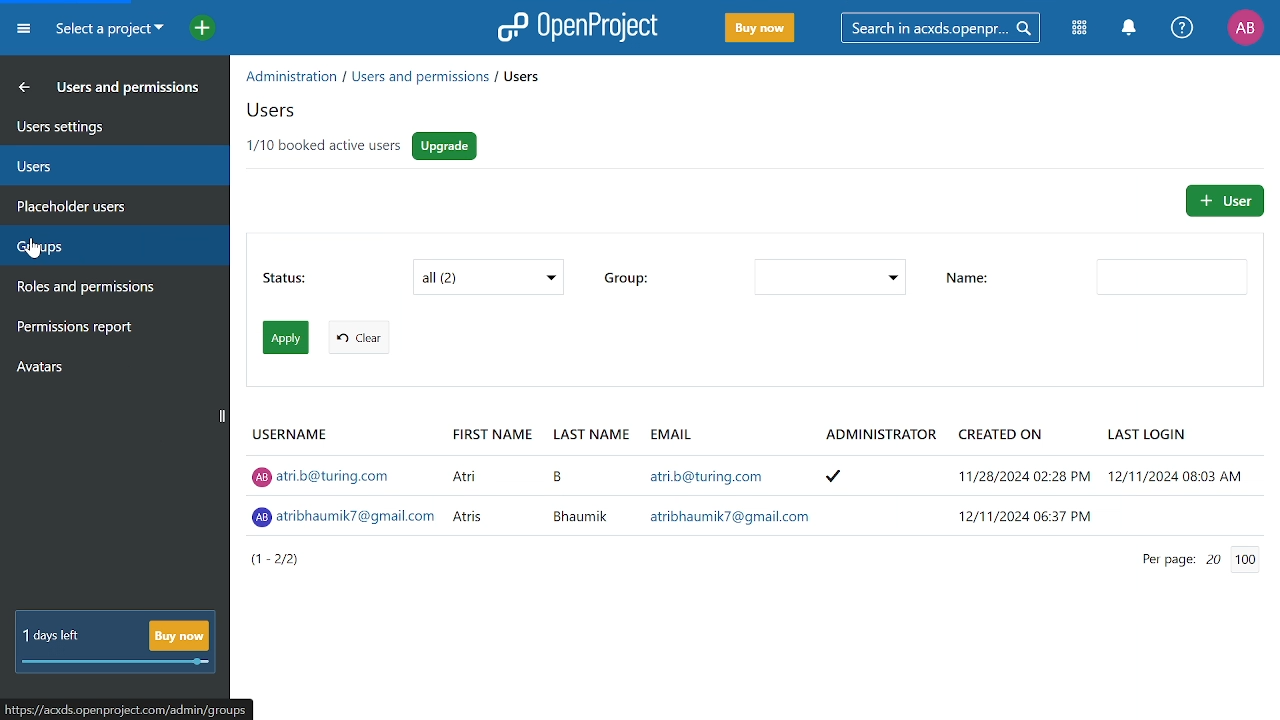 This screenshot has width=1280, height=720. I want to click on Users, so click(266, 113).